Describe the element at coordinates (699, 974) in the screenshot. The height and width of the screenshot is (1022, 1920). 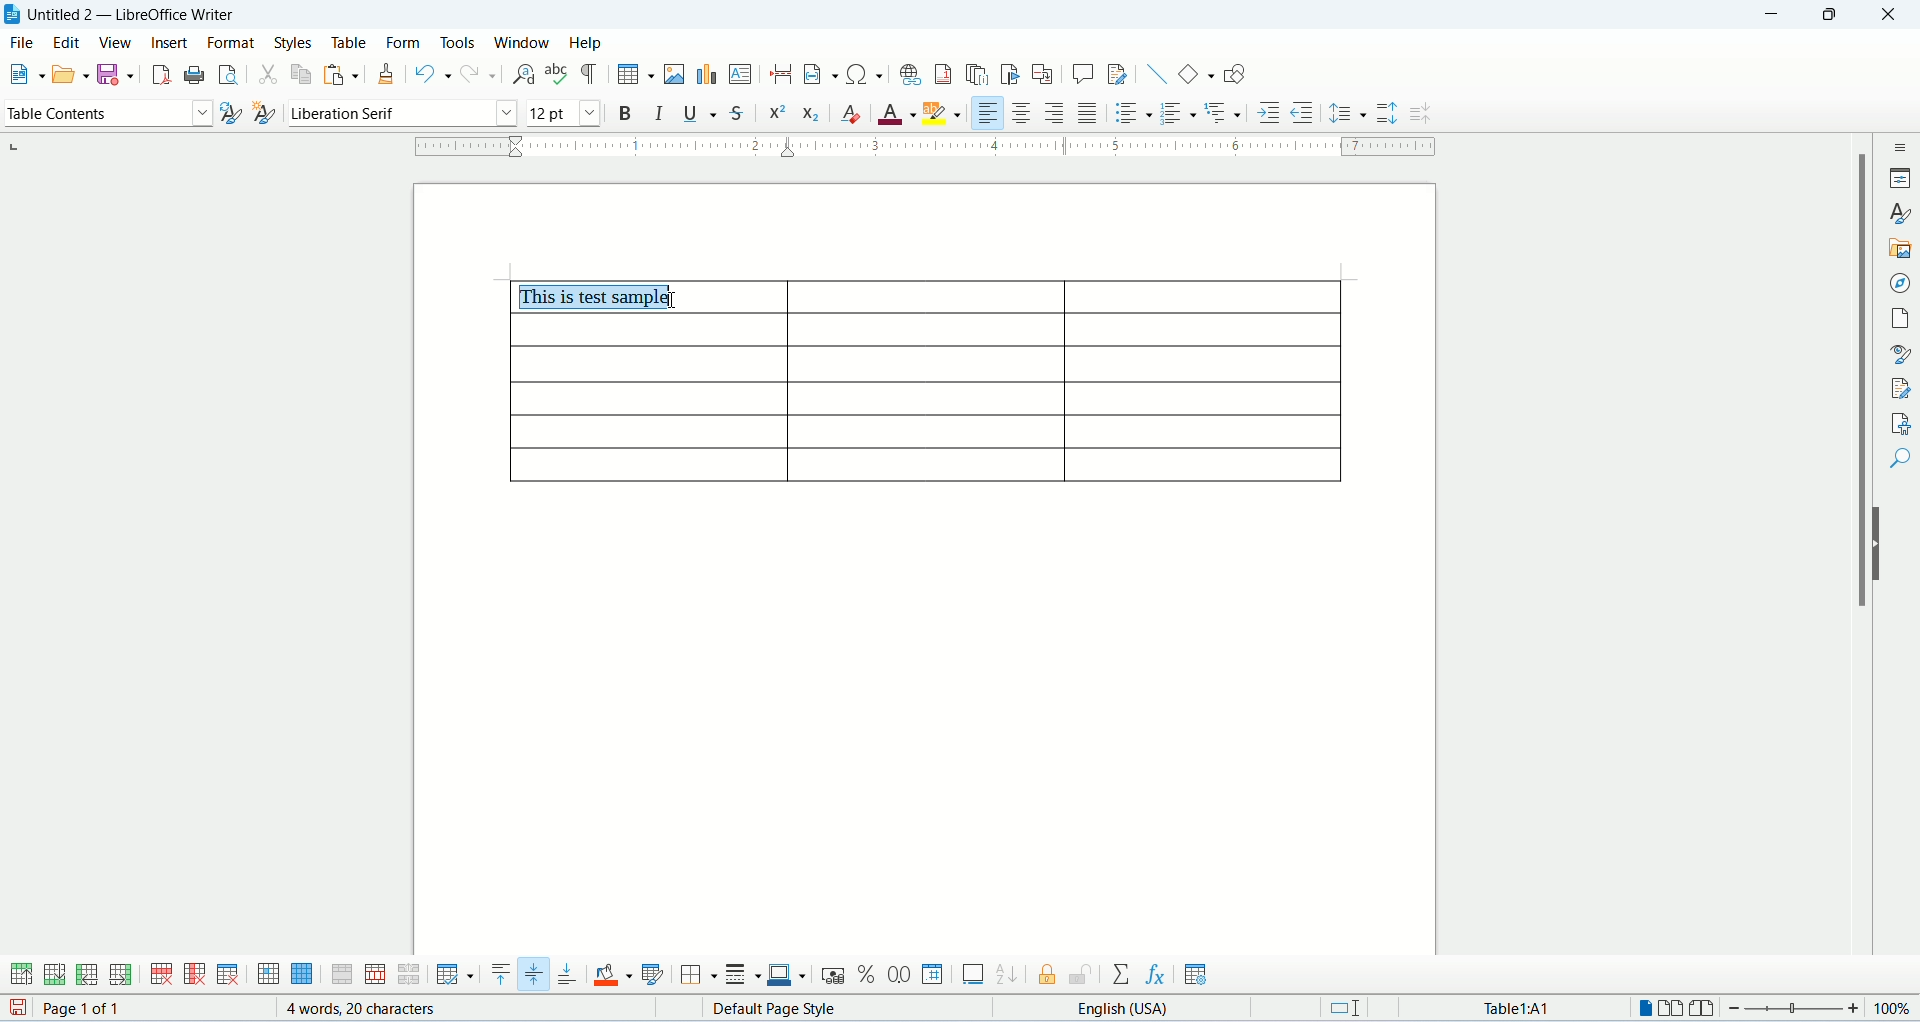
I see `borders` at that location.